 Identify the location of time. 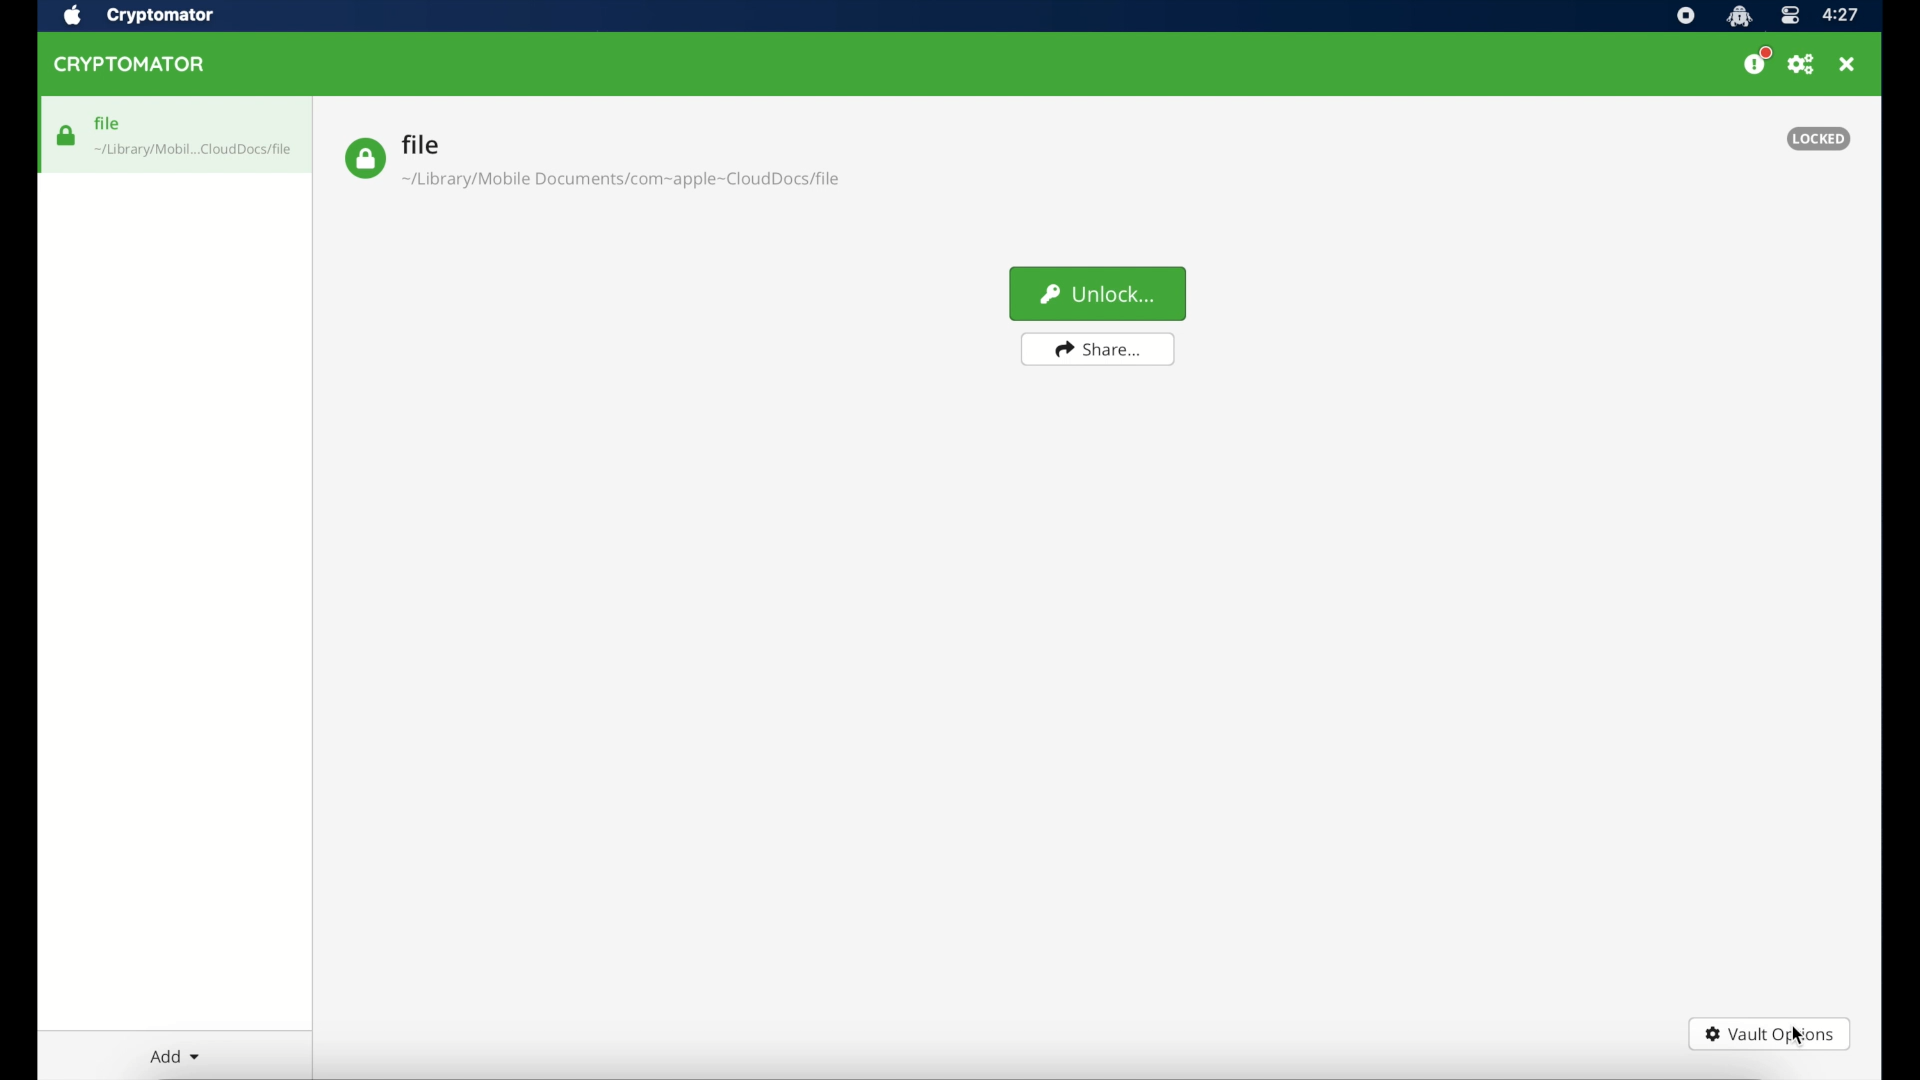
(1842, 15).